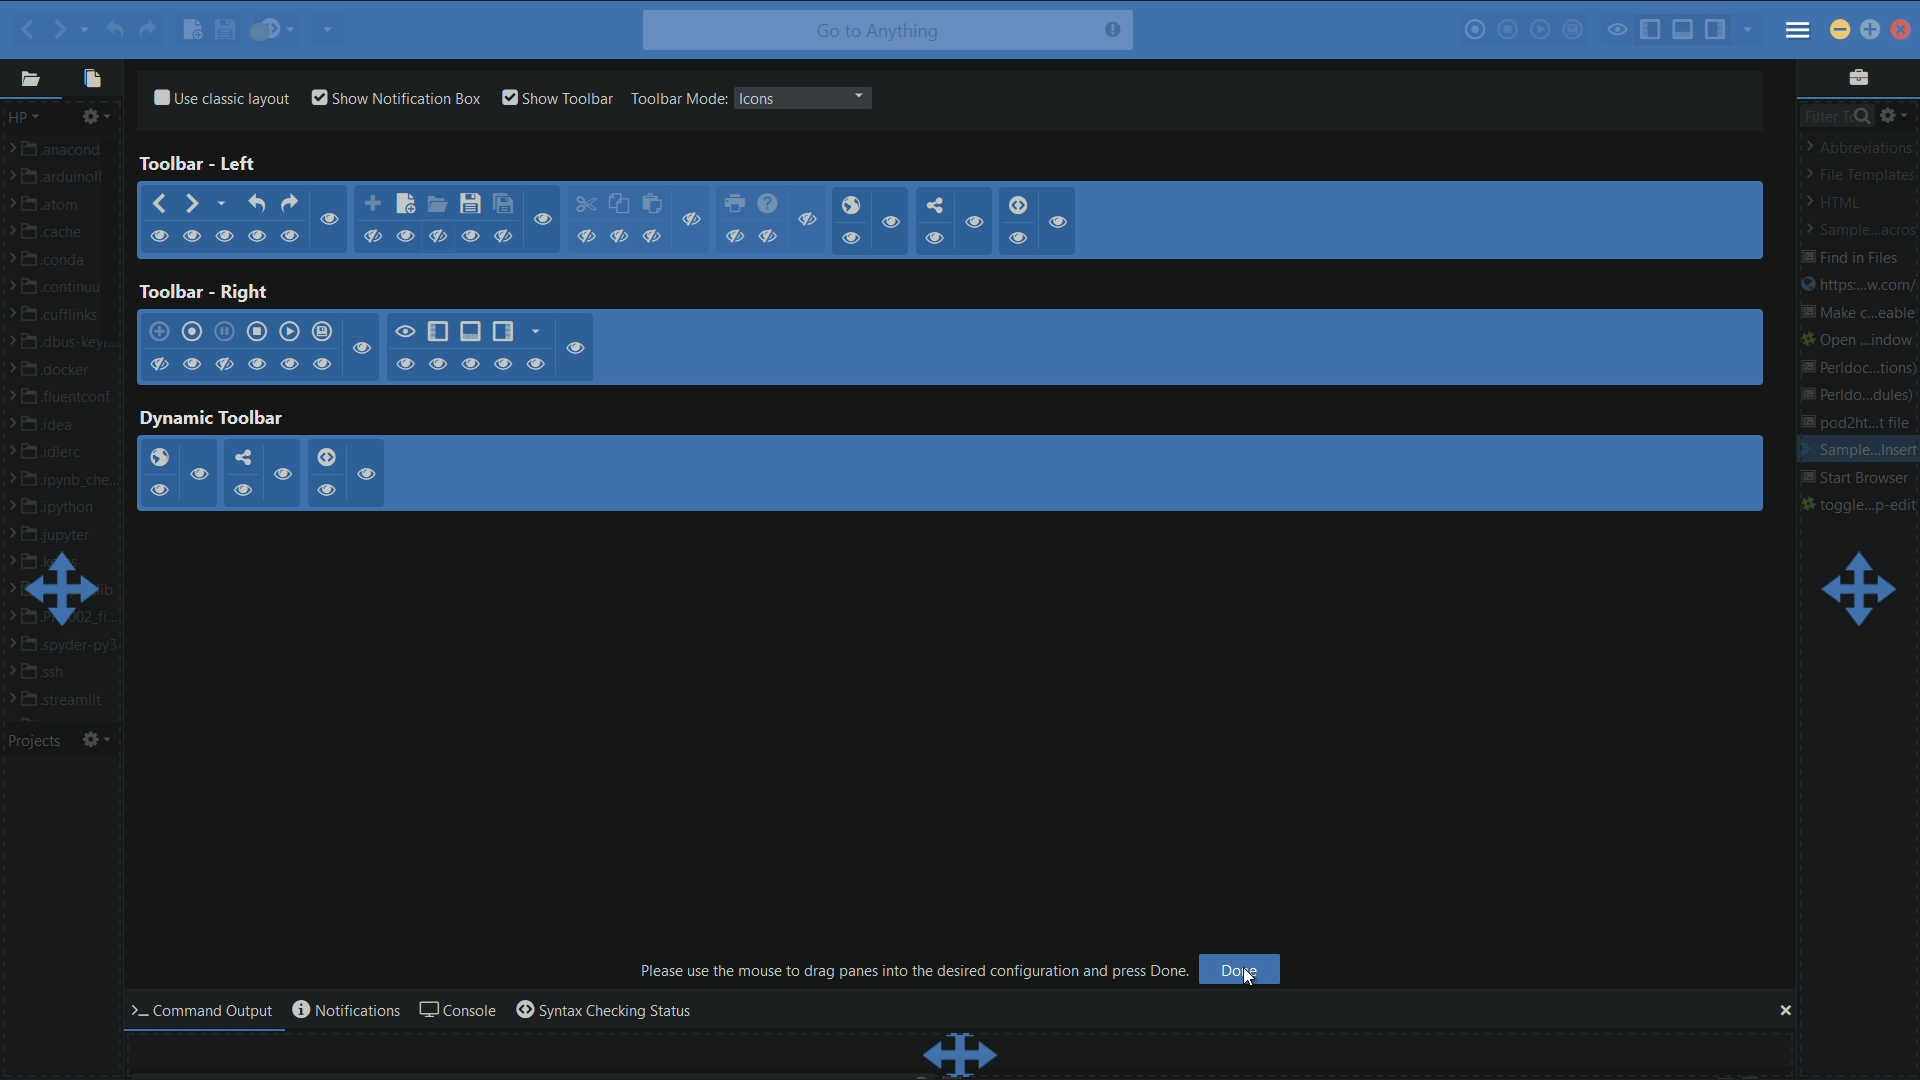  What do you see at coordinates (405, 203) in the screenshot?
I see `new file` at bounding box center [405, 203].